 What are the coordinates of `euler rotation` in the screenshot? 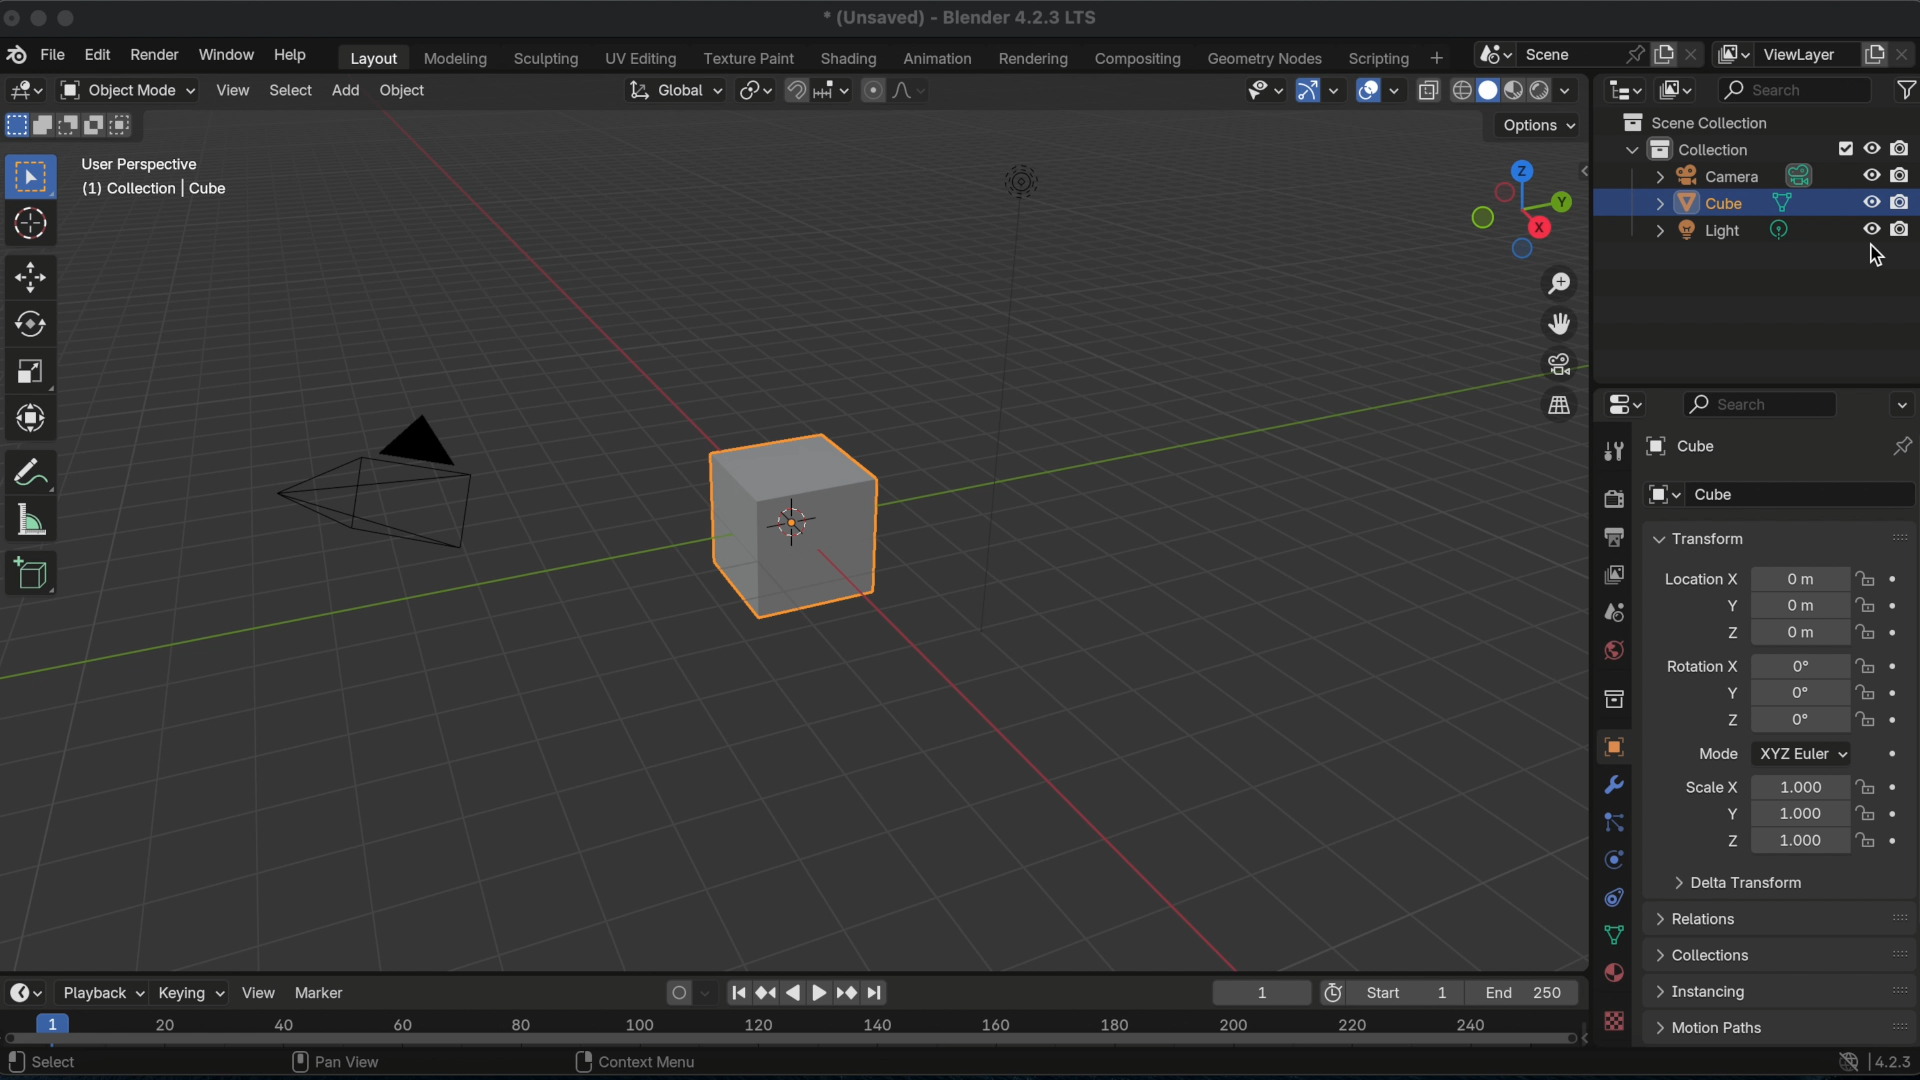 It's located at (1797, 694).